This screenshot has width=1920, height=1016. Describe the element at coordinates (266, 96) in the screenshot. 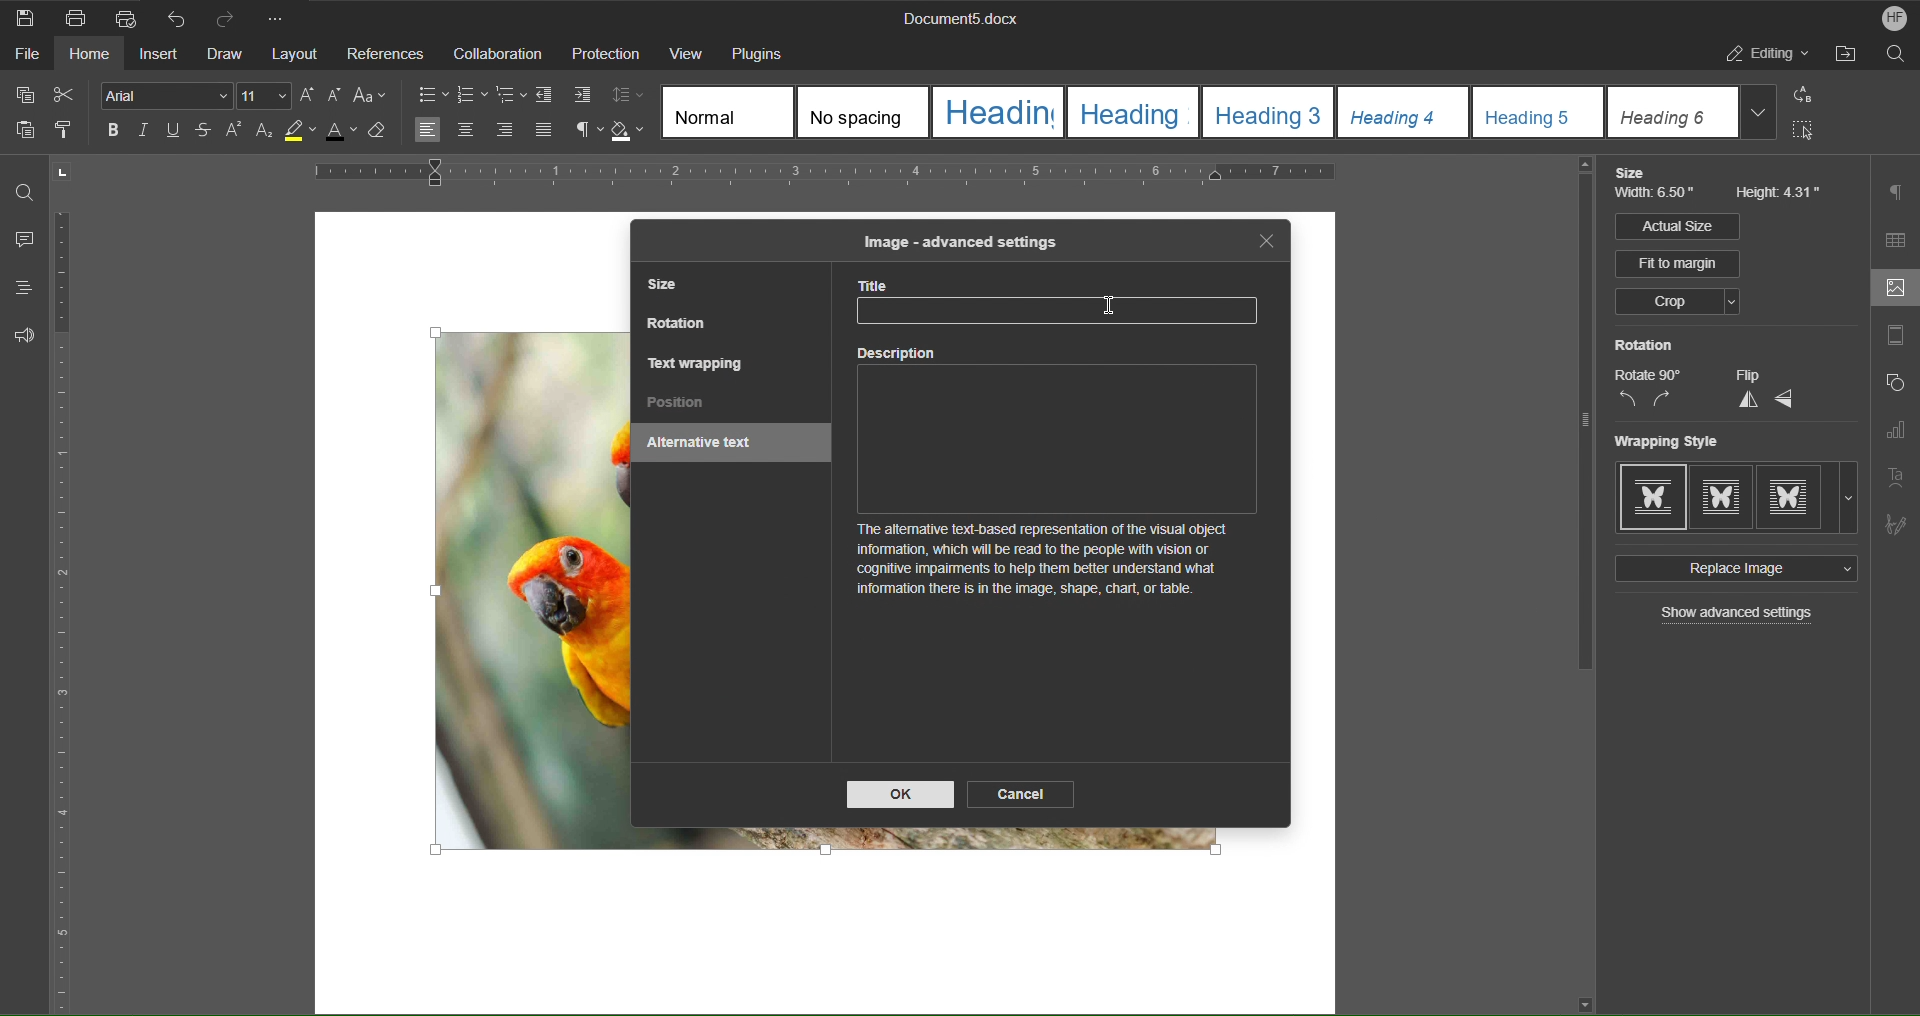

I see `Font size` at that location.